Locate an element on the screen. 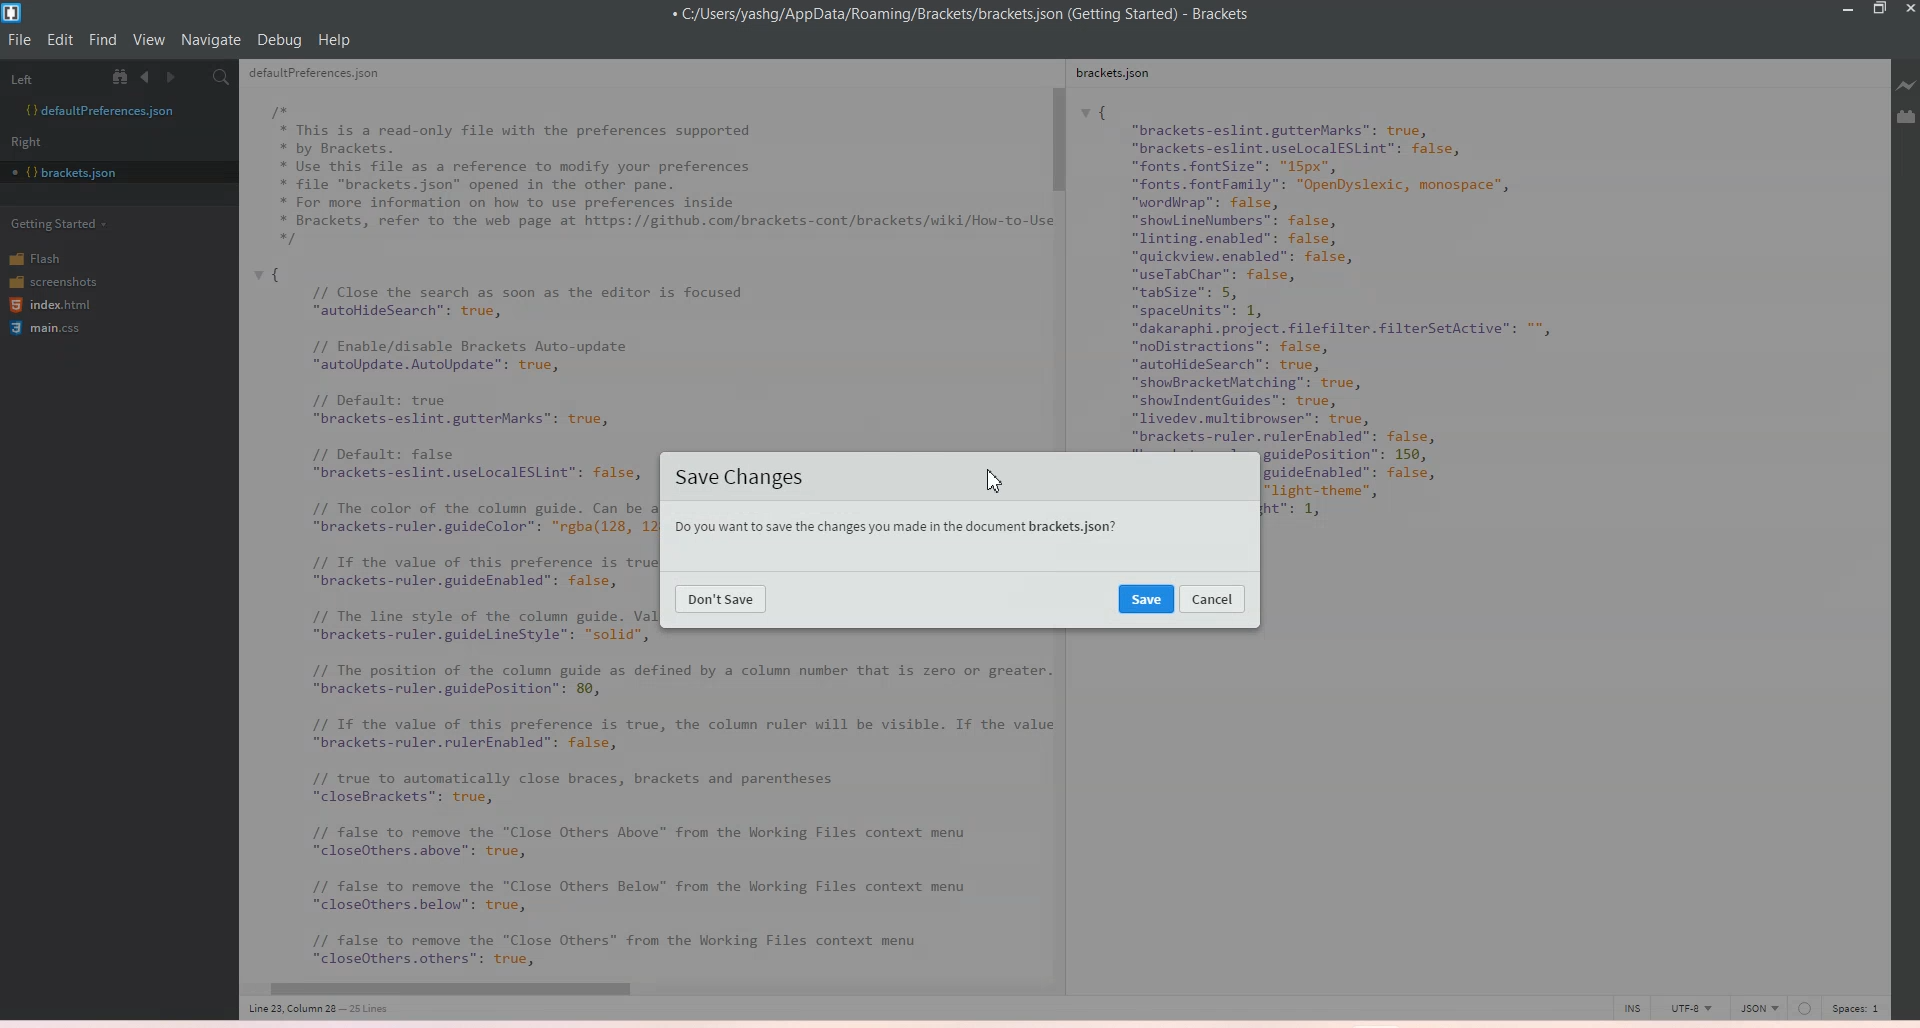 This screenshot has height=1028, width=1920. UTF-8 is located at coordinates (1690, 1007).